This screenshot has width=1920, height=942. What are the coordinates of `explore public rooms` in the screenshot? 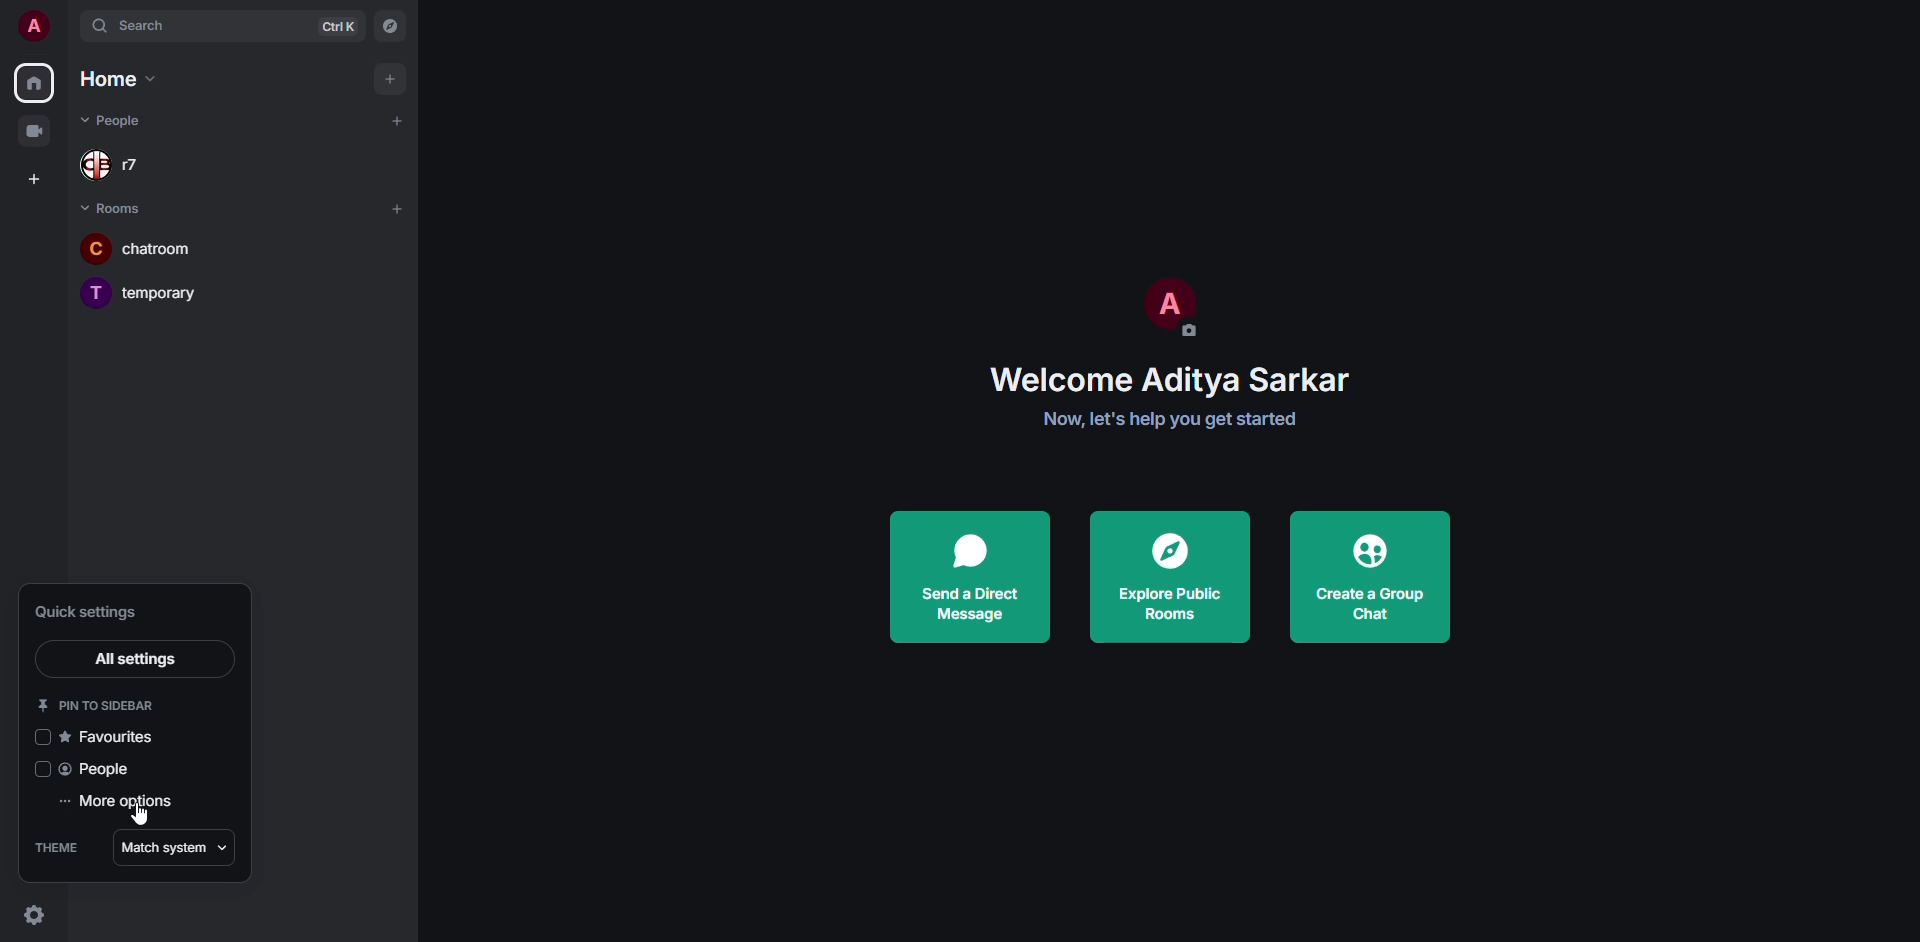 It's located at (1171, 573).